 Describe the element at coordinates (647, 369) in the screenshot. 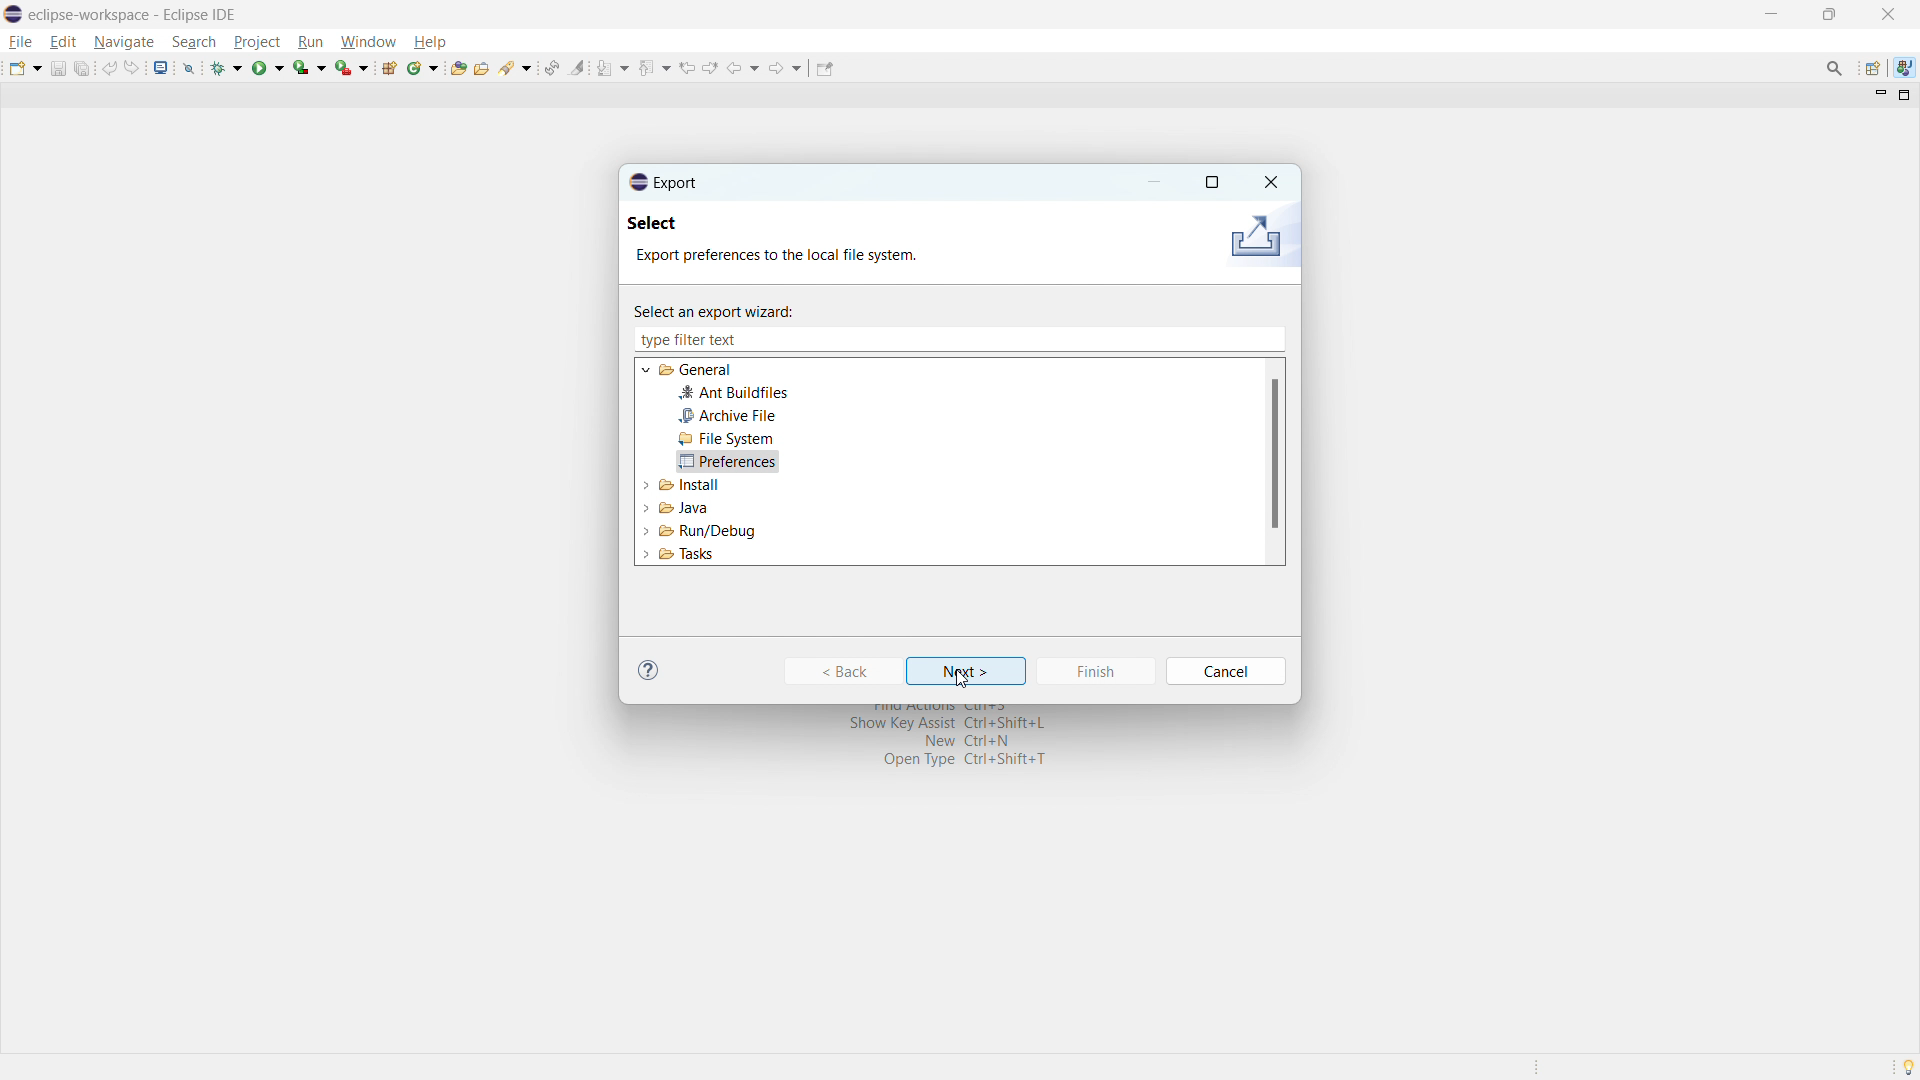

I see `expand general` at that location.